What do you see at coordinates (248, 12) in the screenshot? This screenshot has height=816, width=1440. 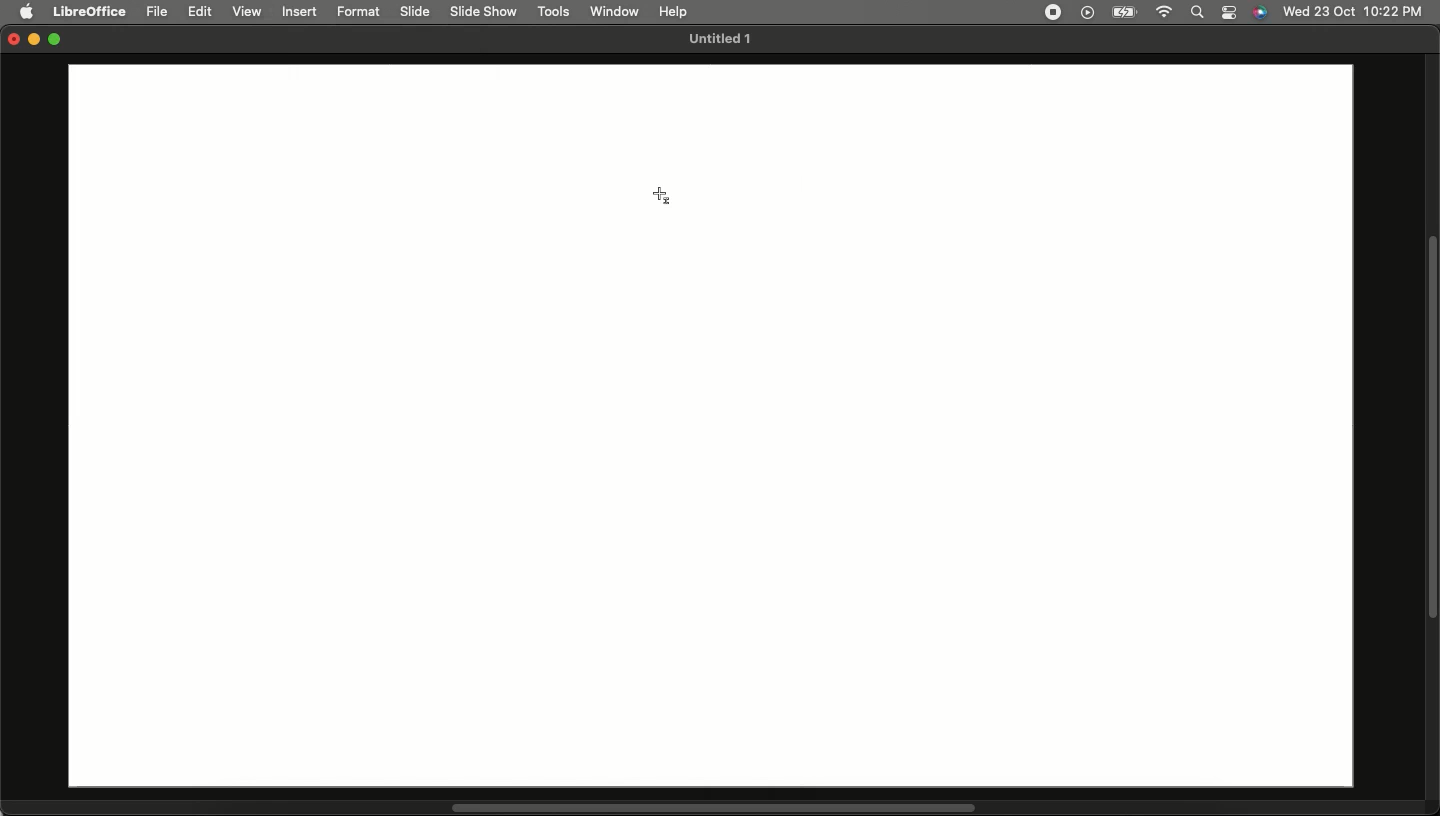 I see `View` at bounding box center [248, 12].